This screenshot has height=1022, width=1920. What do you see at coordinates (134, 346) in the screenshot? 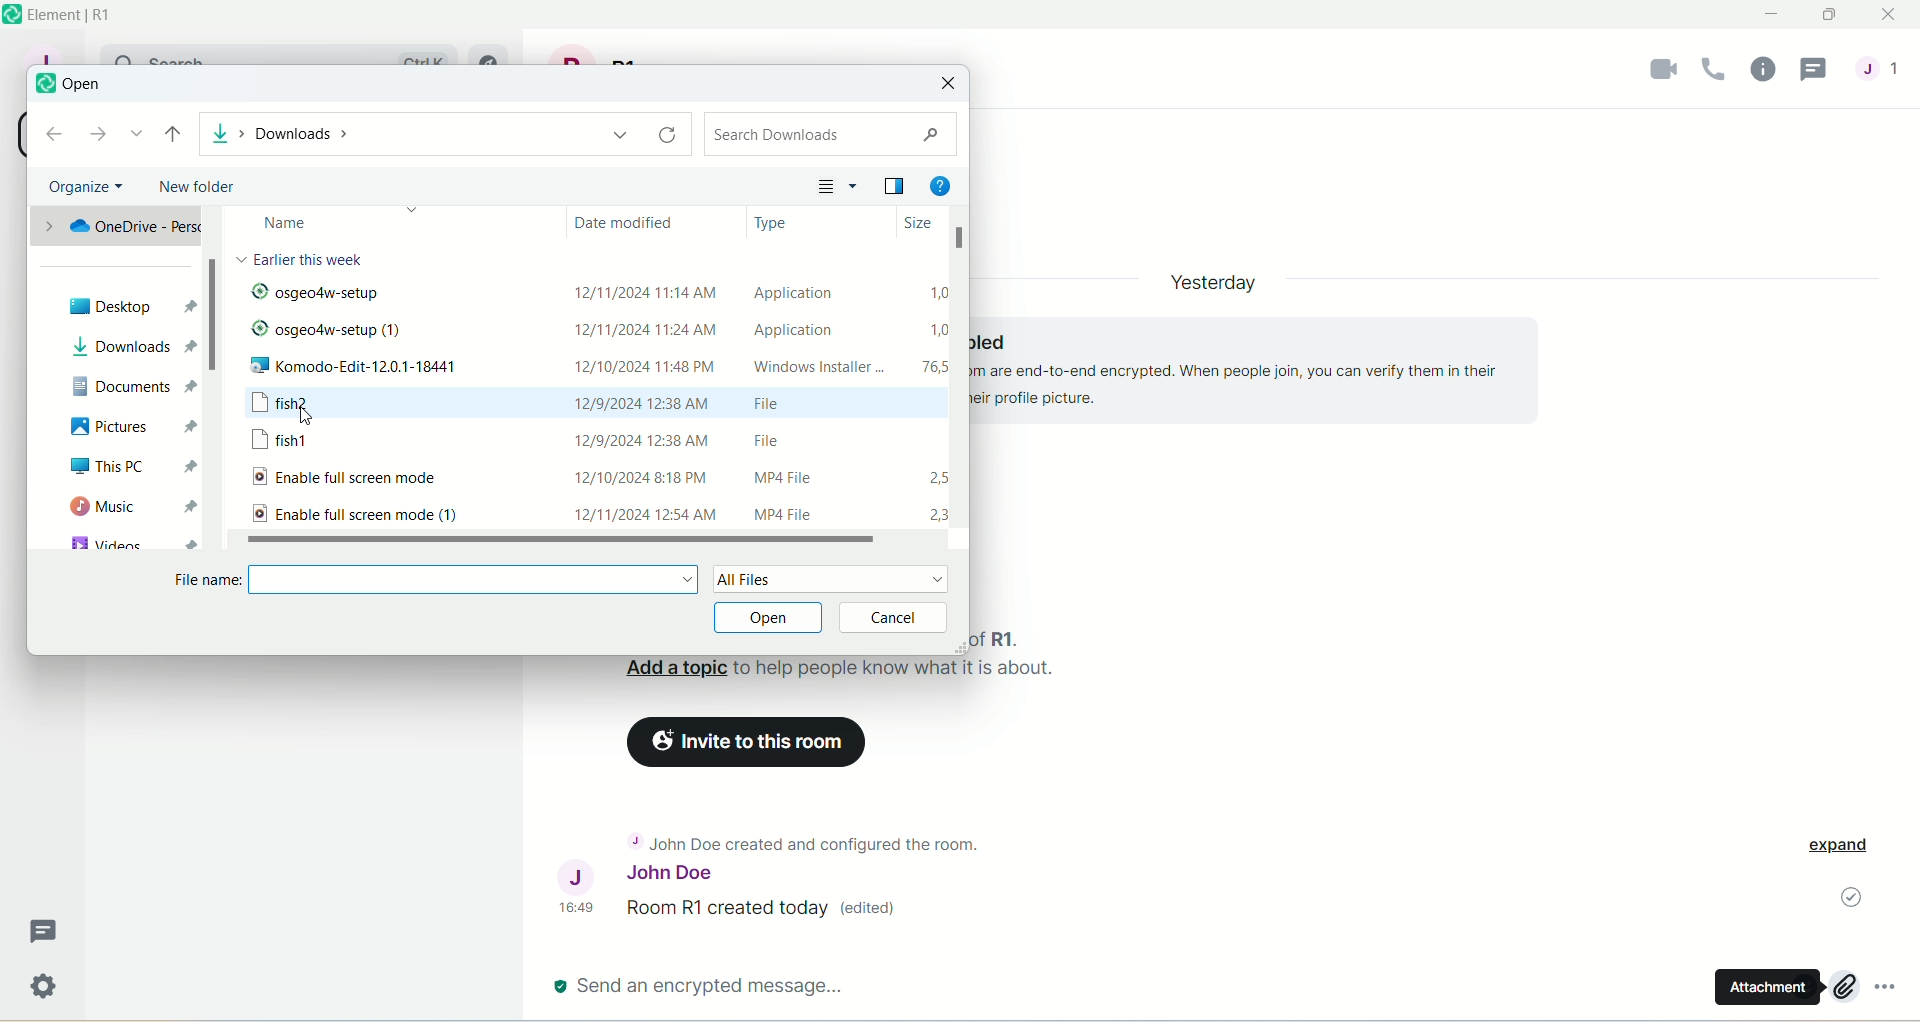
I see `downloads` at bounding box center [134, 346].